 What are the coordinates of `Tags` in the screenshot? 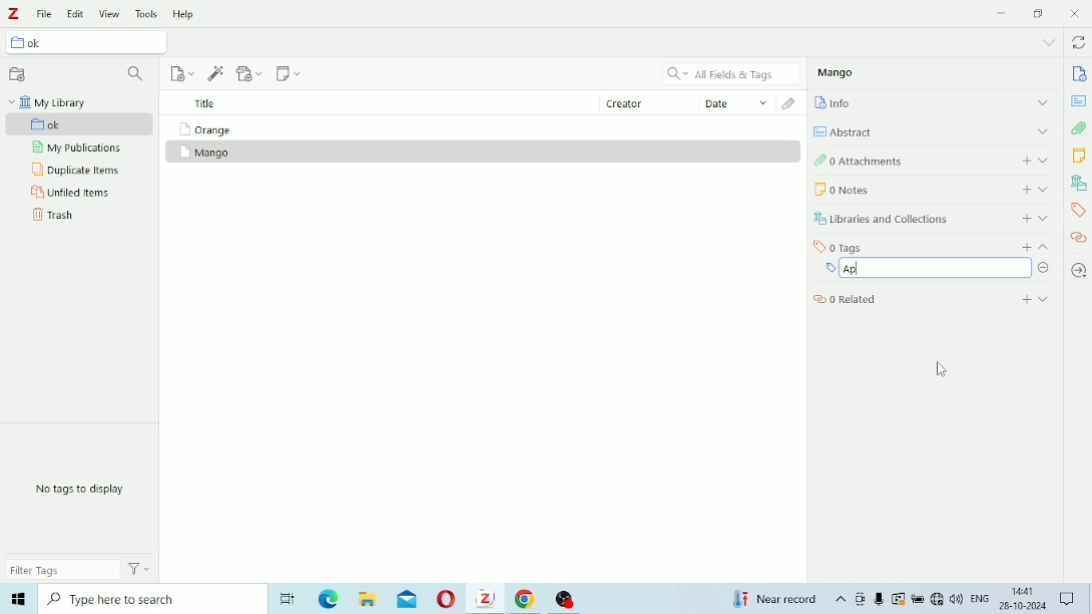 It's located at (934, 242).